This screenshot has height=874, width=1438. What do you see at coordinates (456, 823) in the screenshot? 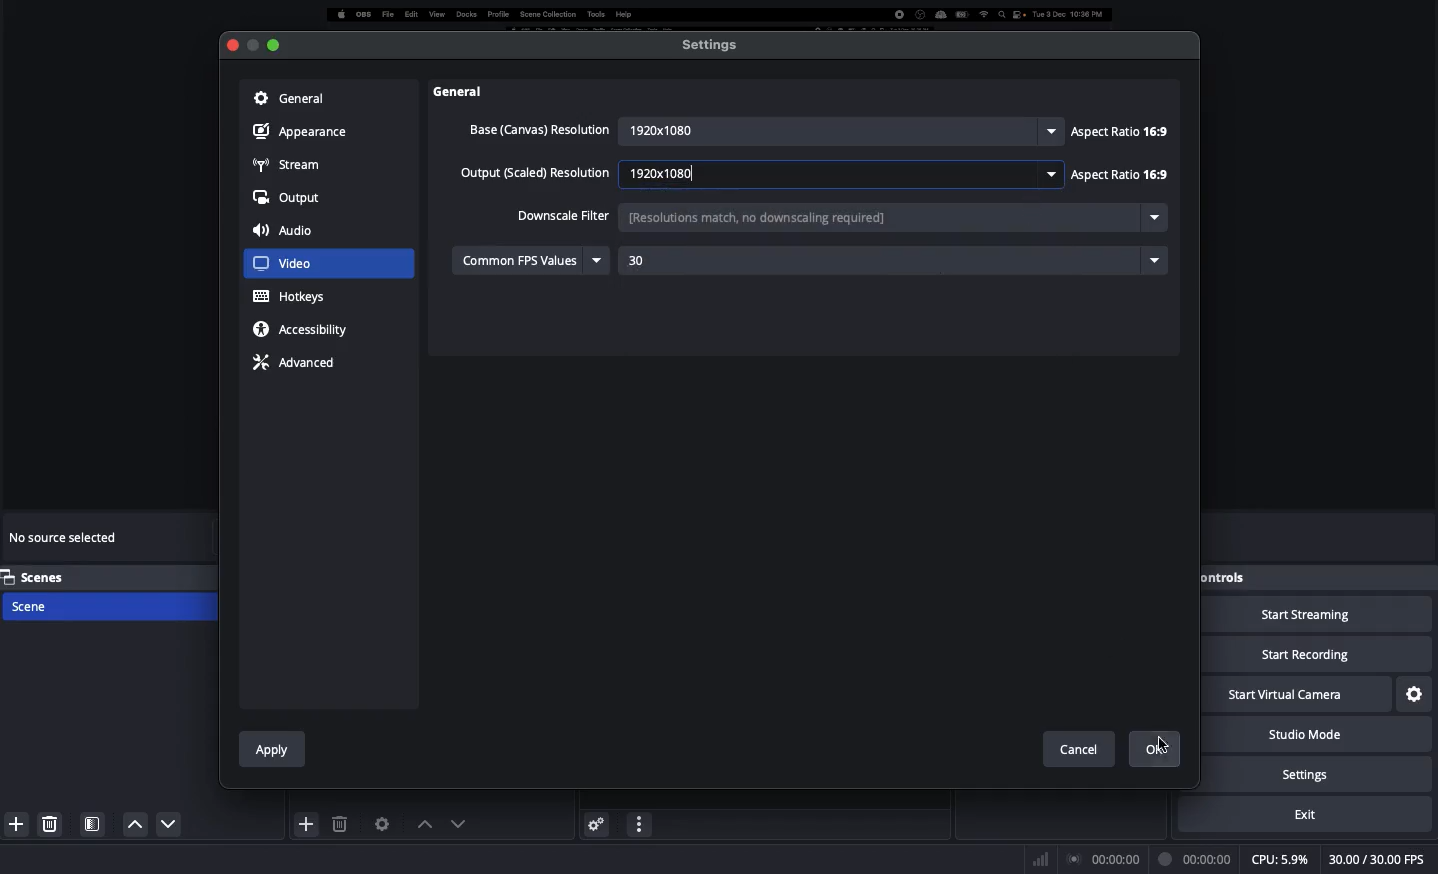
I see `Move down` at bounding box center [456, 823].